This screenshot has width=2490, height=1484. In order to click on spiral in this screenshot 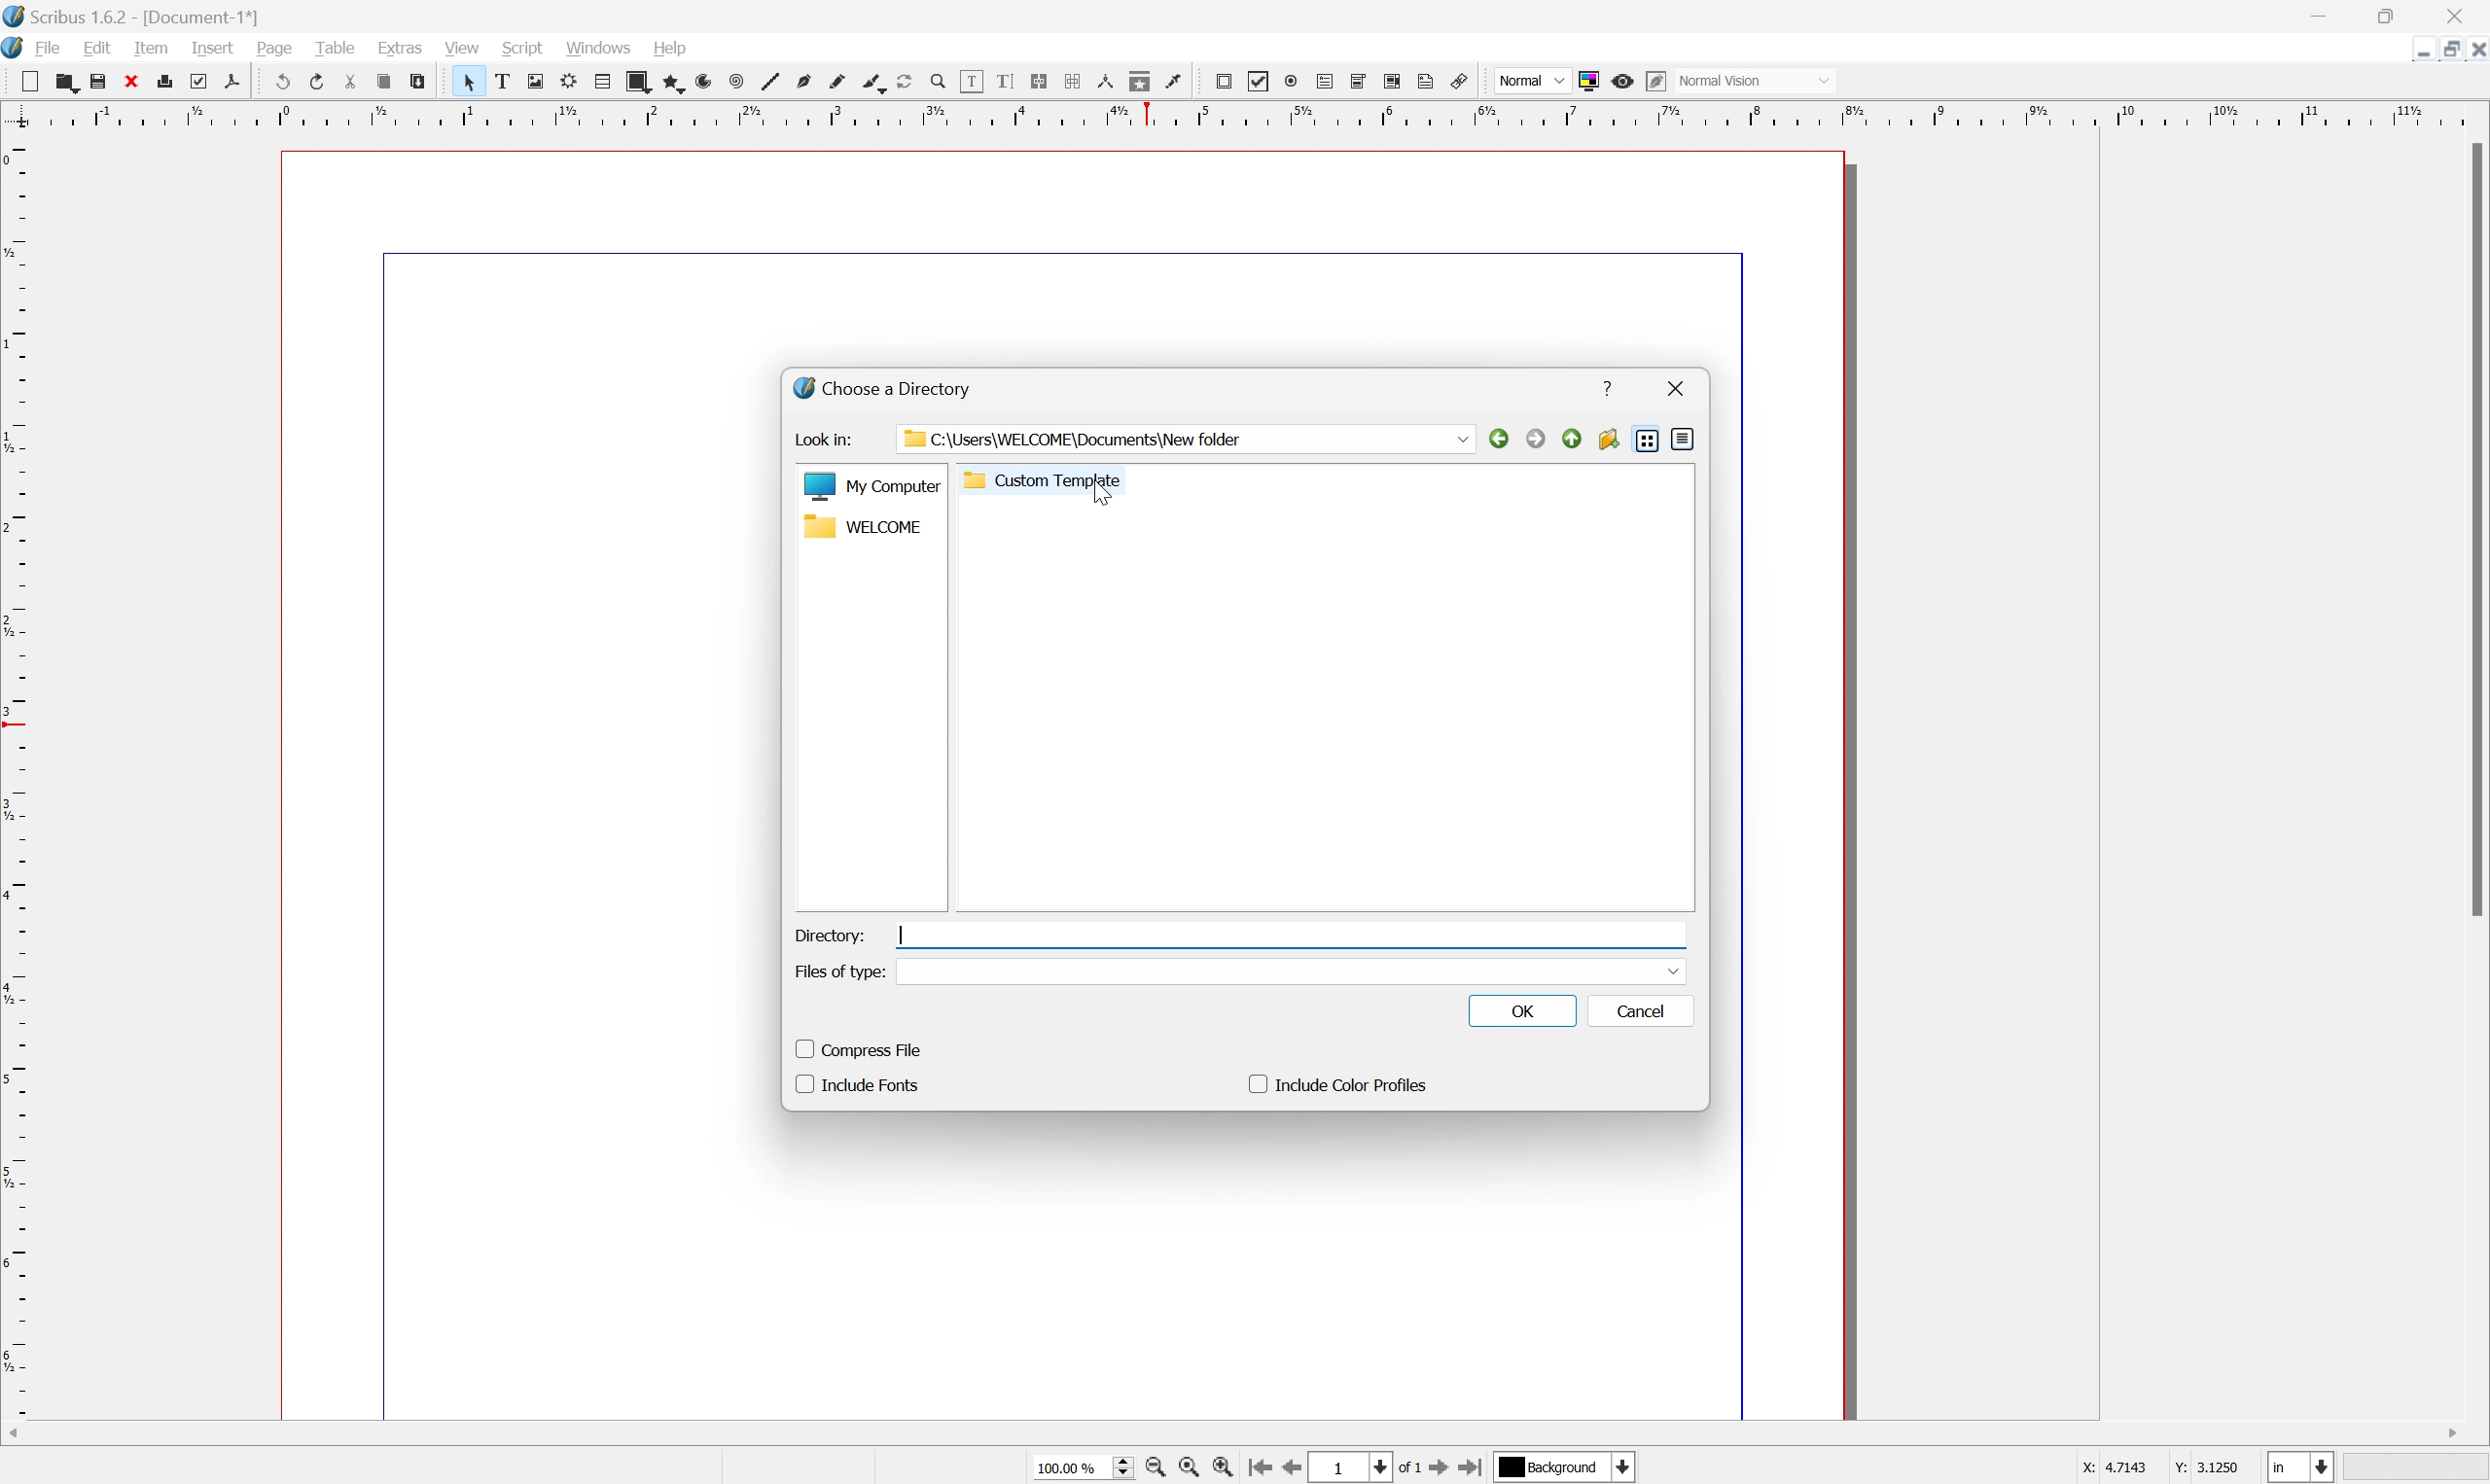, I will do `click(730, 82)`.